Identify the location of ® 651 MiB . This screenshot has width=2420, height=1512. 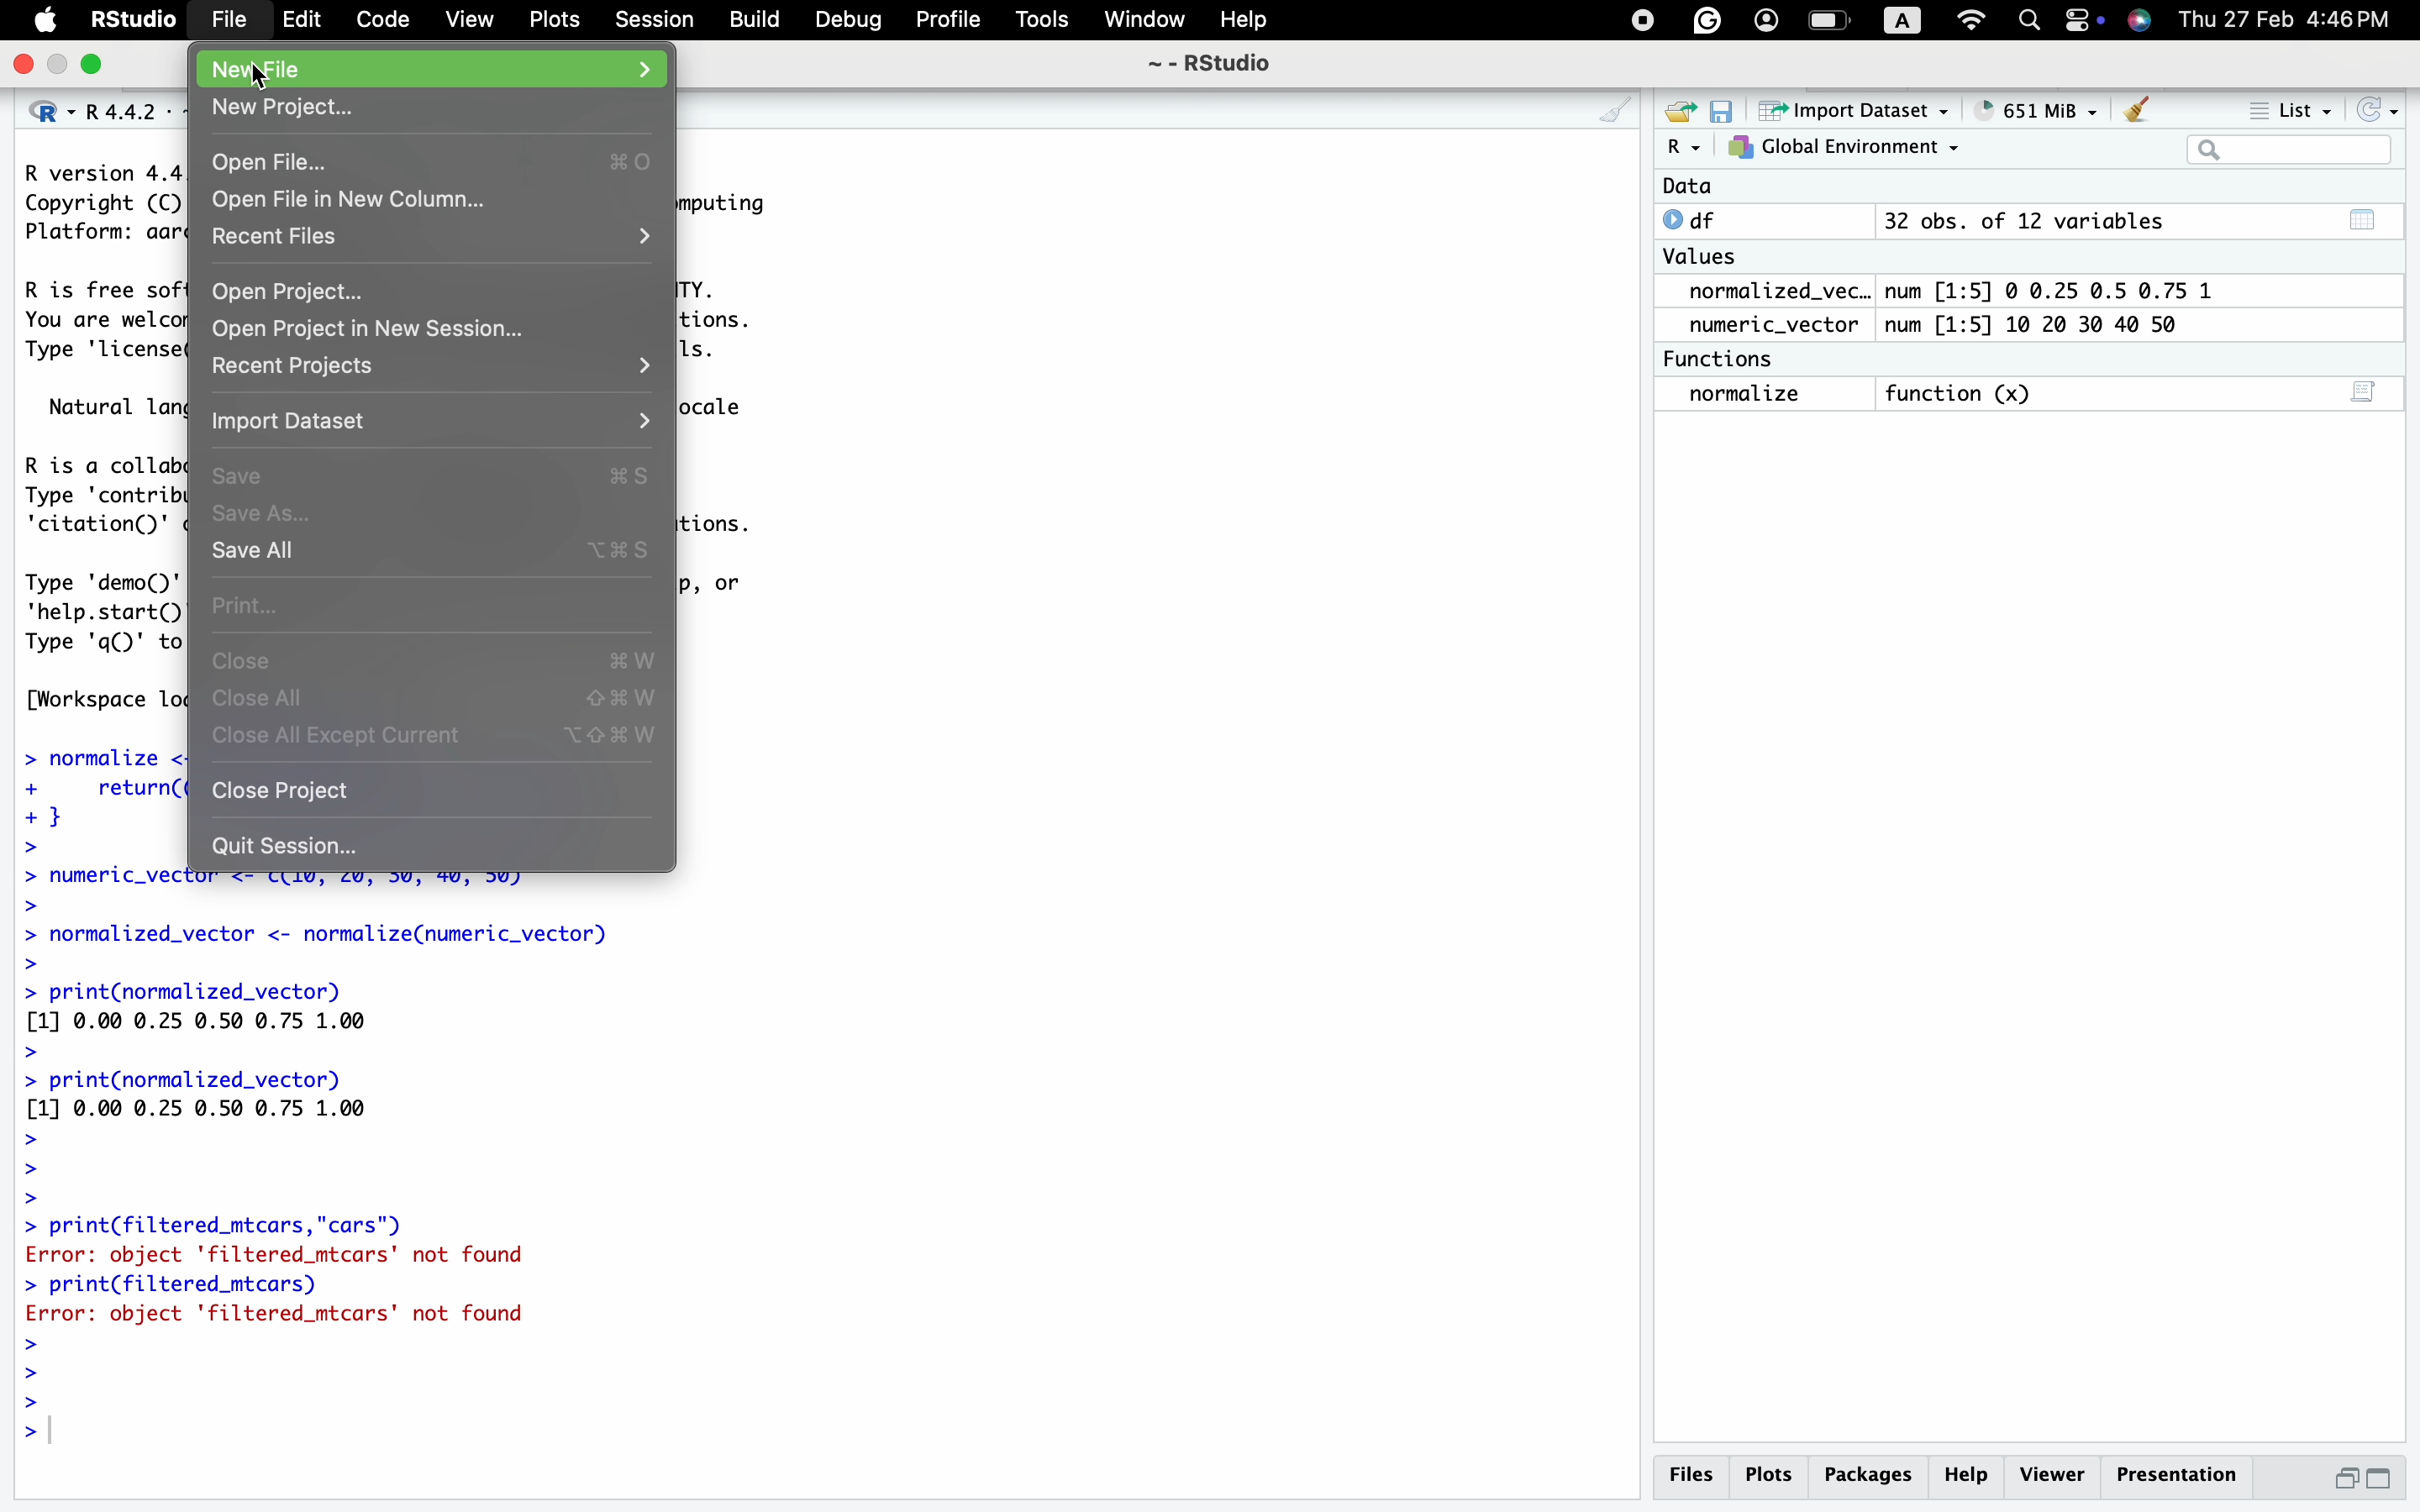
(2031, 106).